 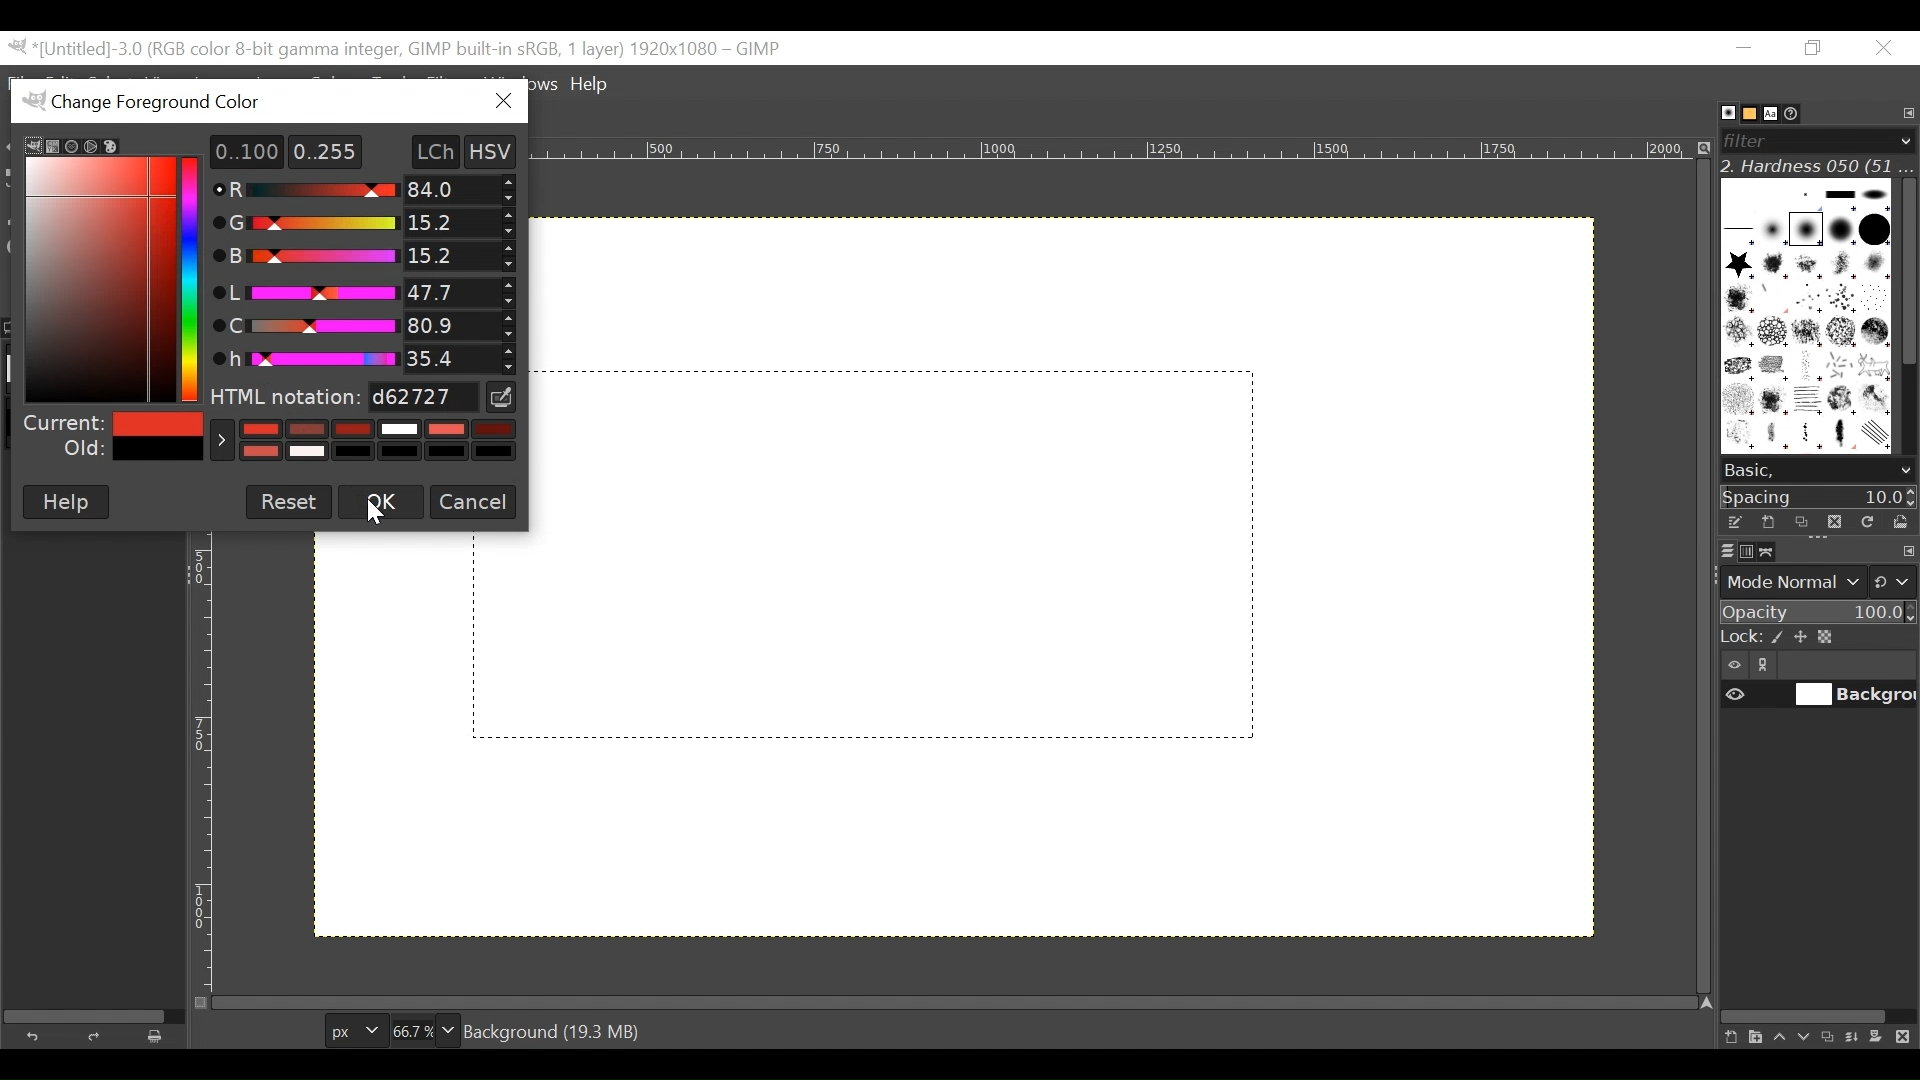 I want to click on Pixels, so click(x=351, y=1027).